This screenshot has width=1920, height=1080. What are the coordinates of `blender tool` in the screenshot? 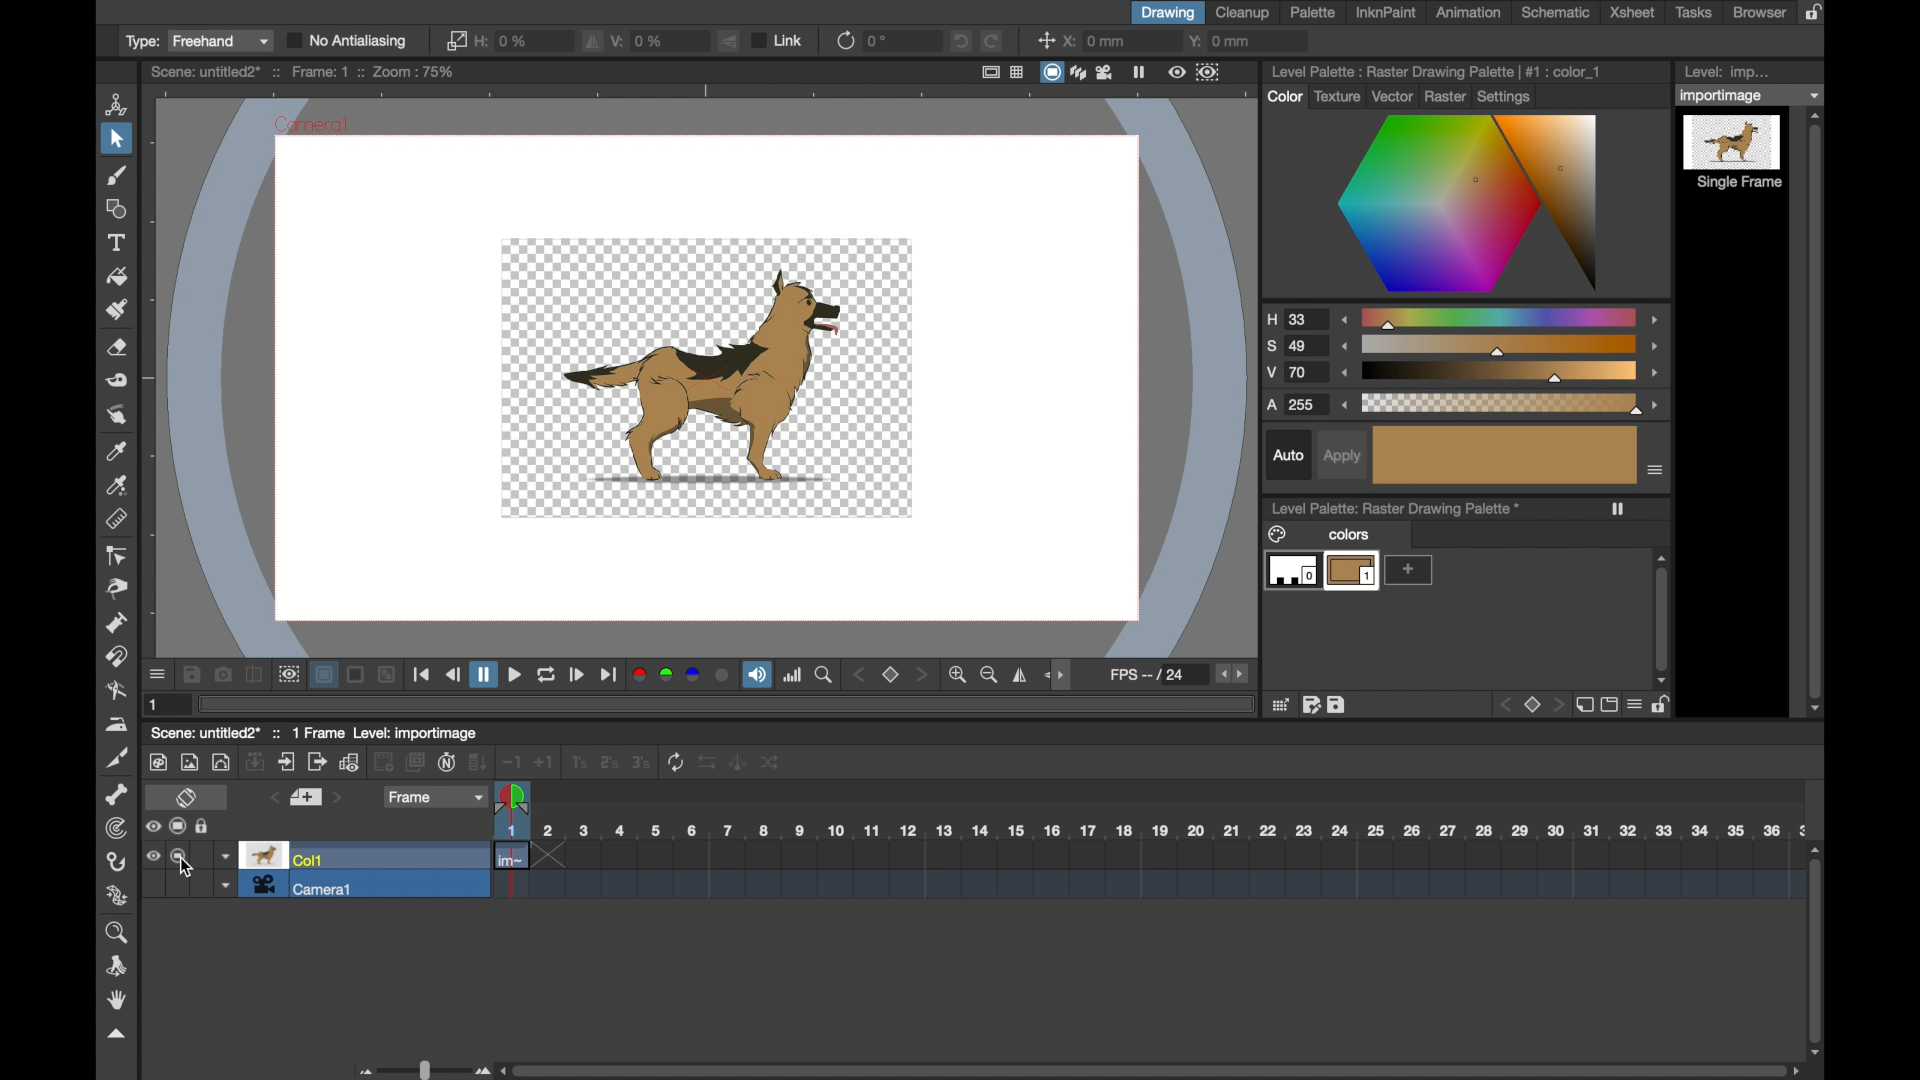 It's located at (116, 692).